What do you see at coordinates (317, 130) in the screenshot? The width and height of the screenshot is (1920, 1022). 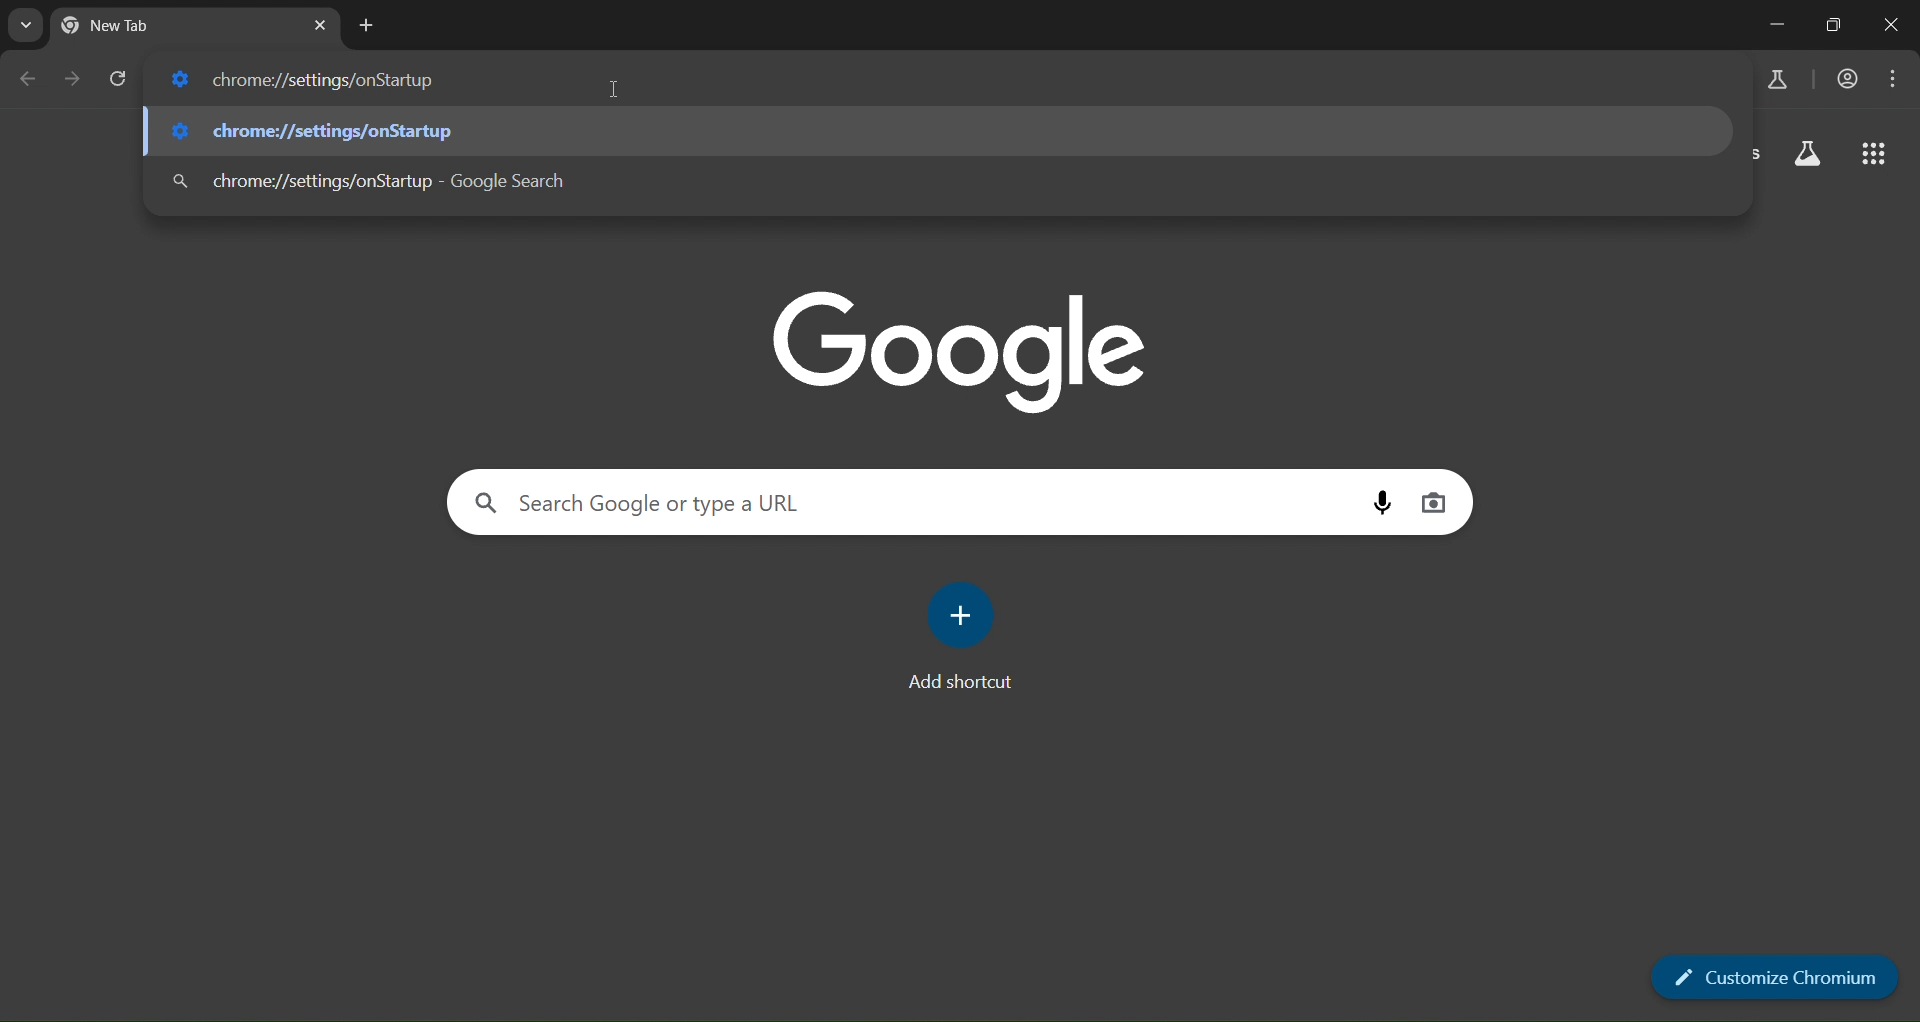 I see `chrome://settings/onStartup` at bounding box center [317, 130].